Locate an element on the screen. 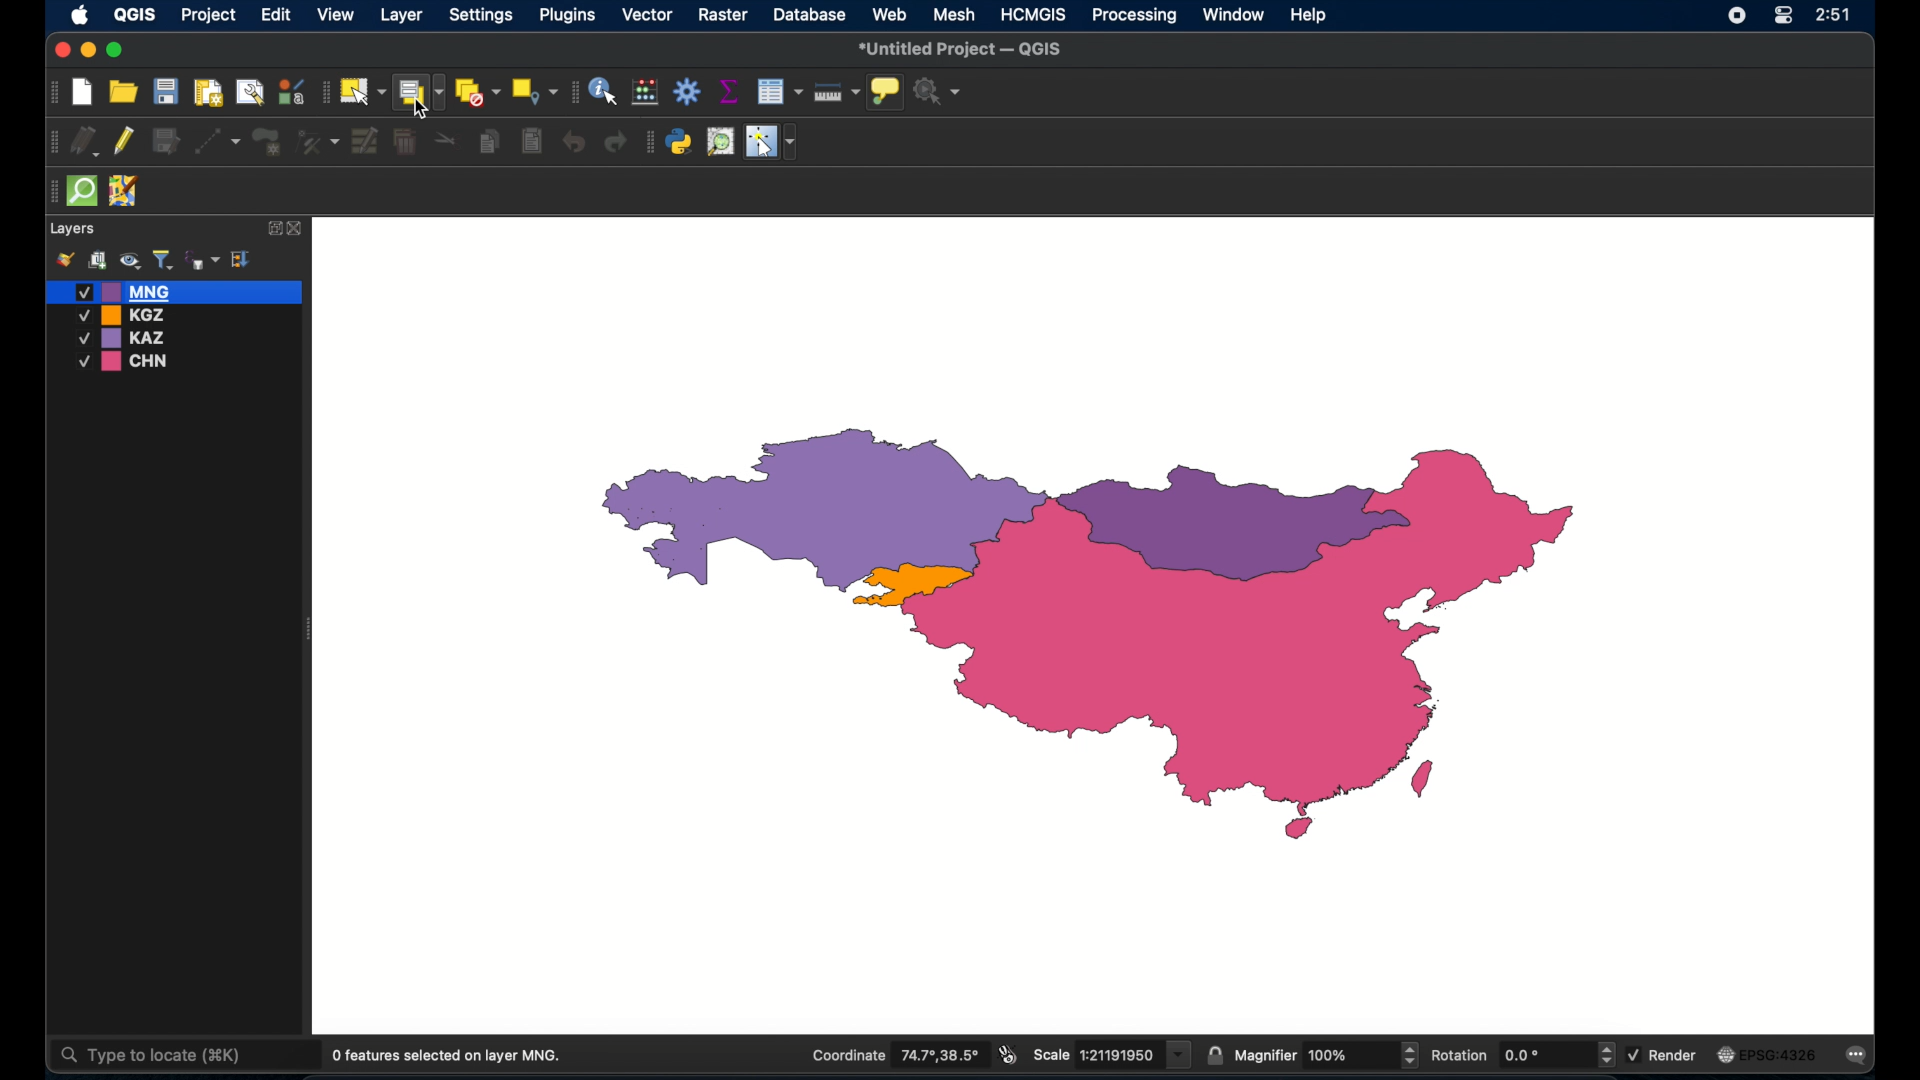  0 features selected on layer MNG. is located at coordinates (451, 1056).